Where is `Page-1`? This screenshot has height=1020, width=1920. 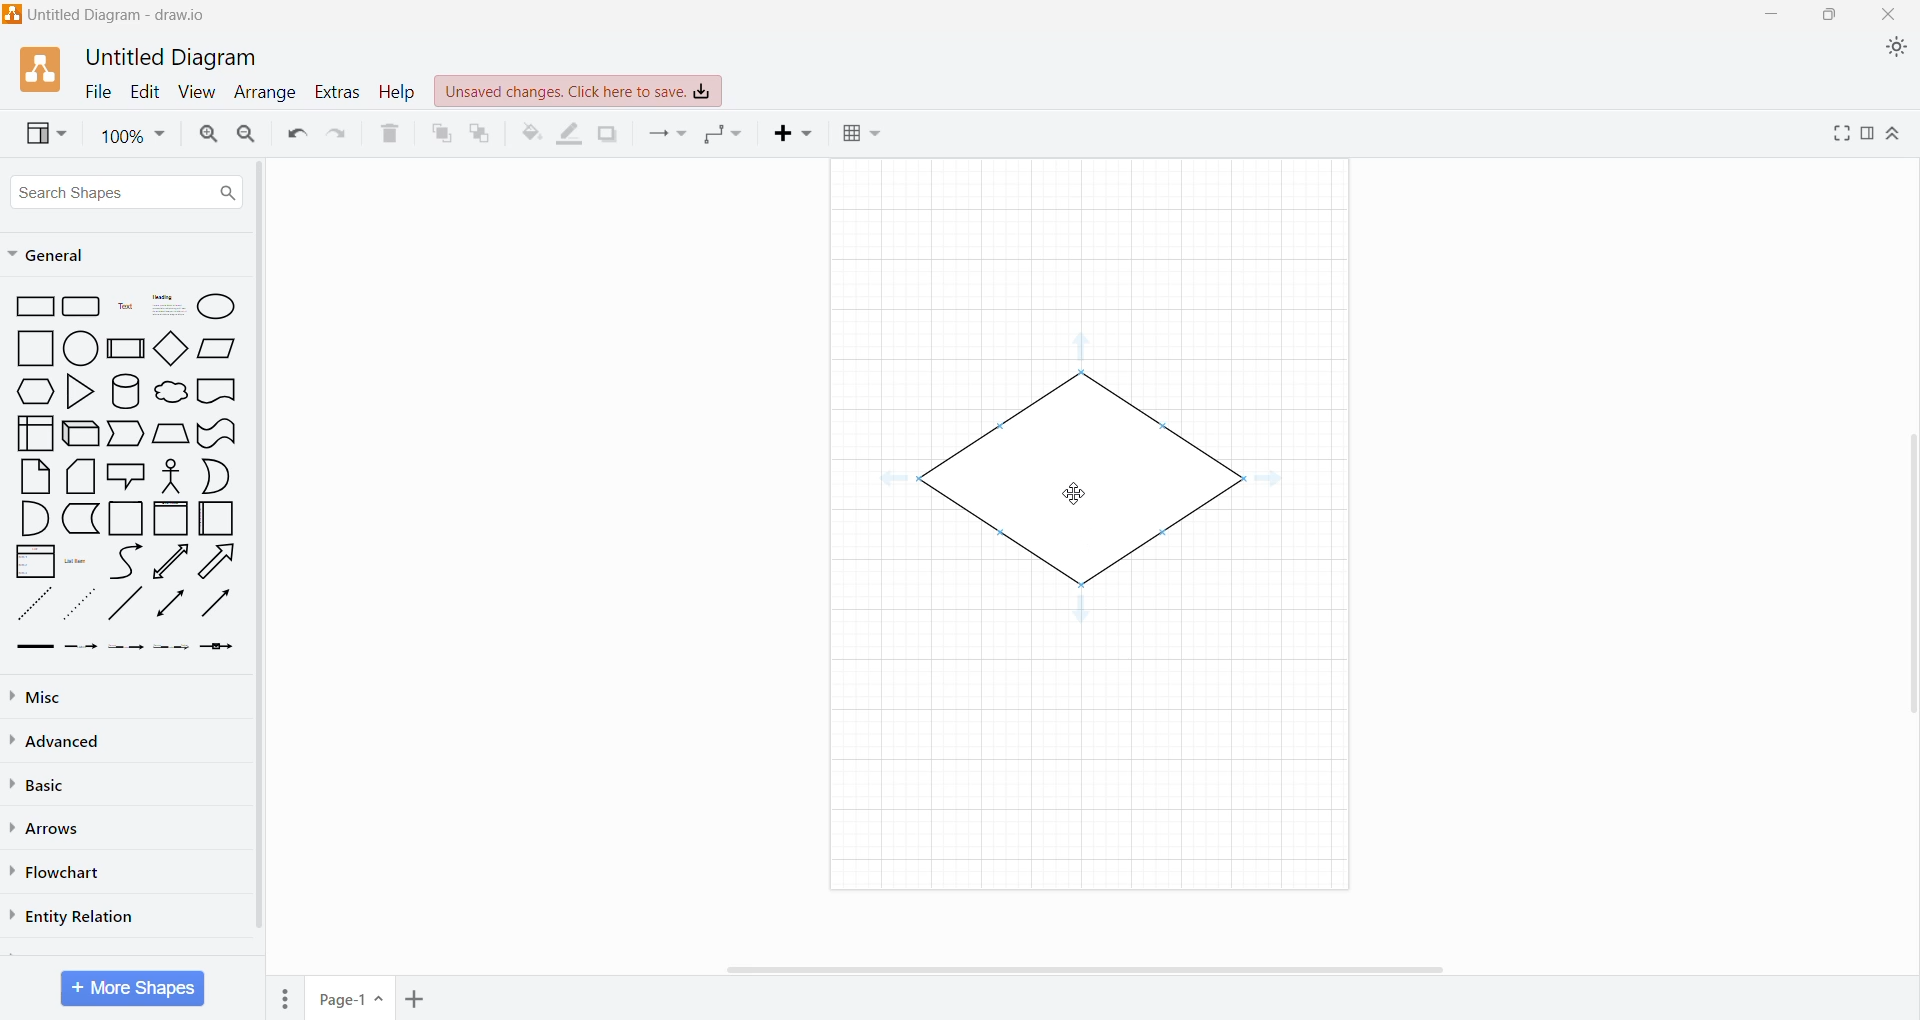
Page-1 is located at coordinates (348, 999).